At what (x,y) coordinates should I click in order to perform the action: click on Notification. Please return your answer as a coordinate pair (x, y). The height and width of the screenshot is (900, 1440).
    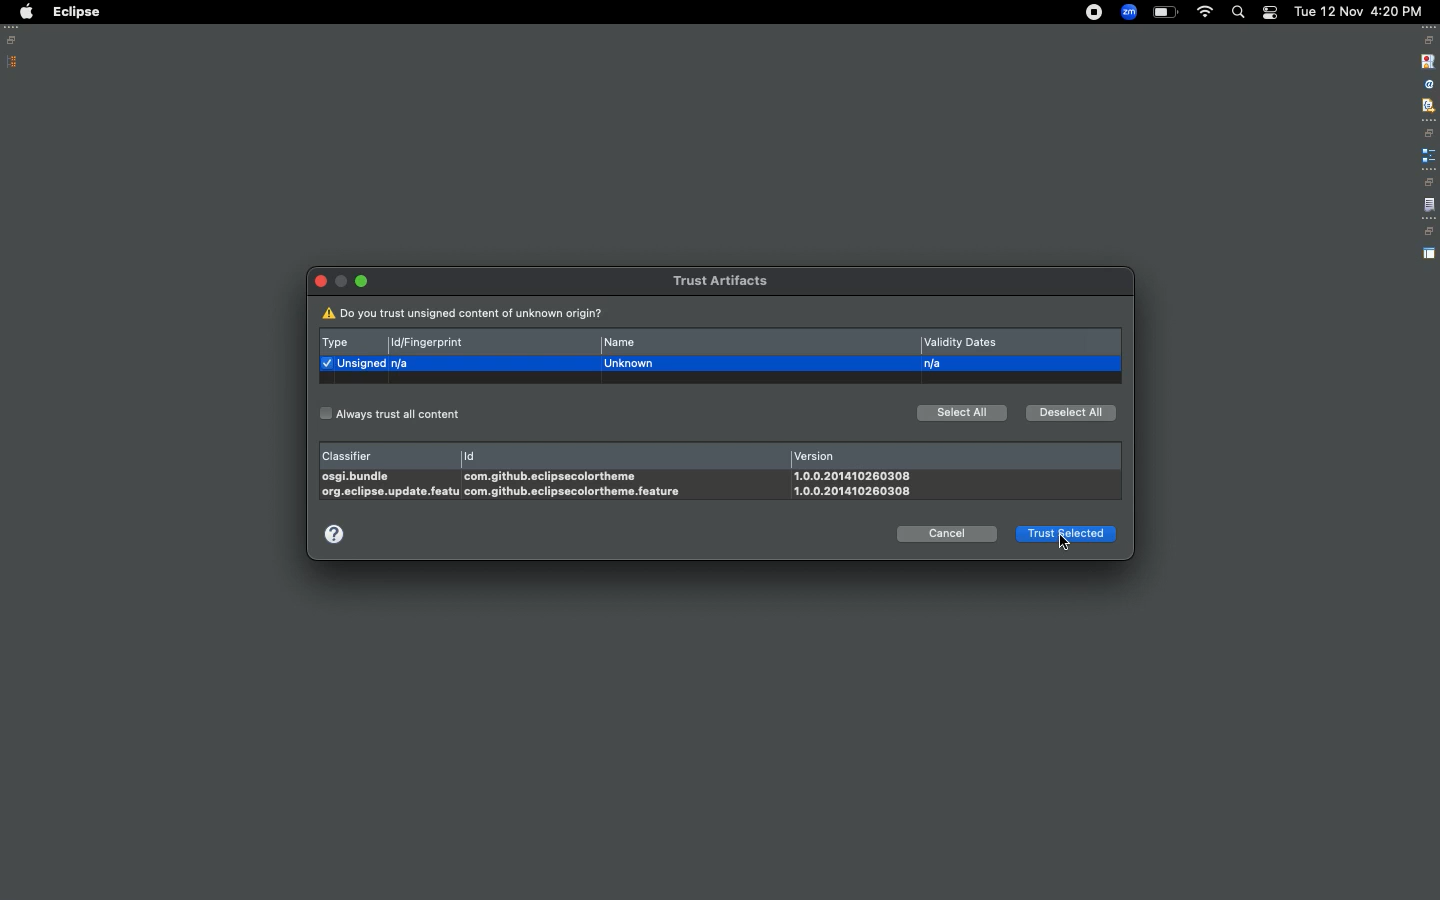
    Looking at the image, I should click on (1269, 13).